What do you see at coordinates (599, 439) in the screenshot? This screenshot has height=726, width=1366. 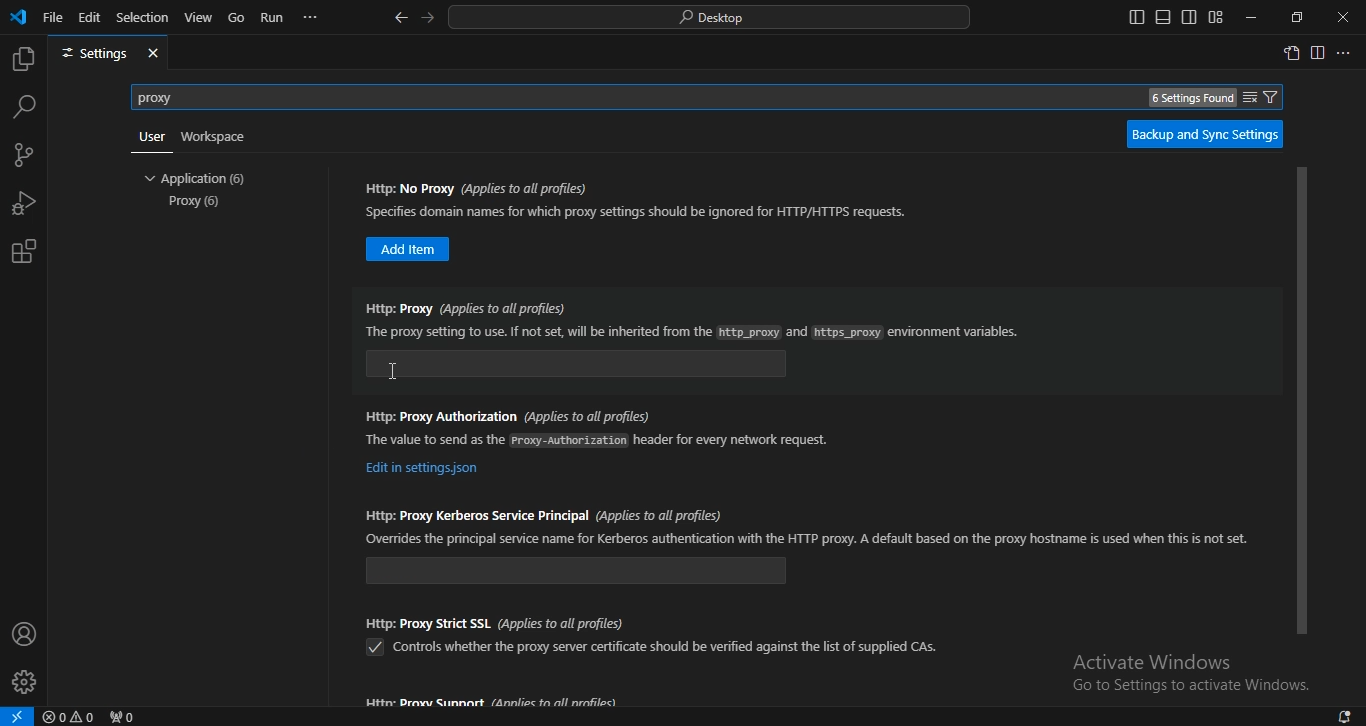 I see `https: proxy authorization` at bounding box center [599, 439].